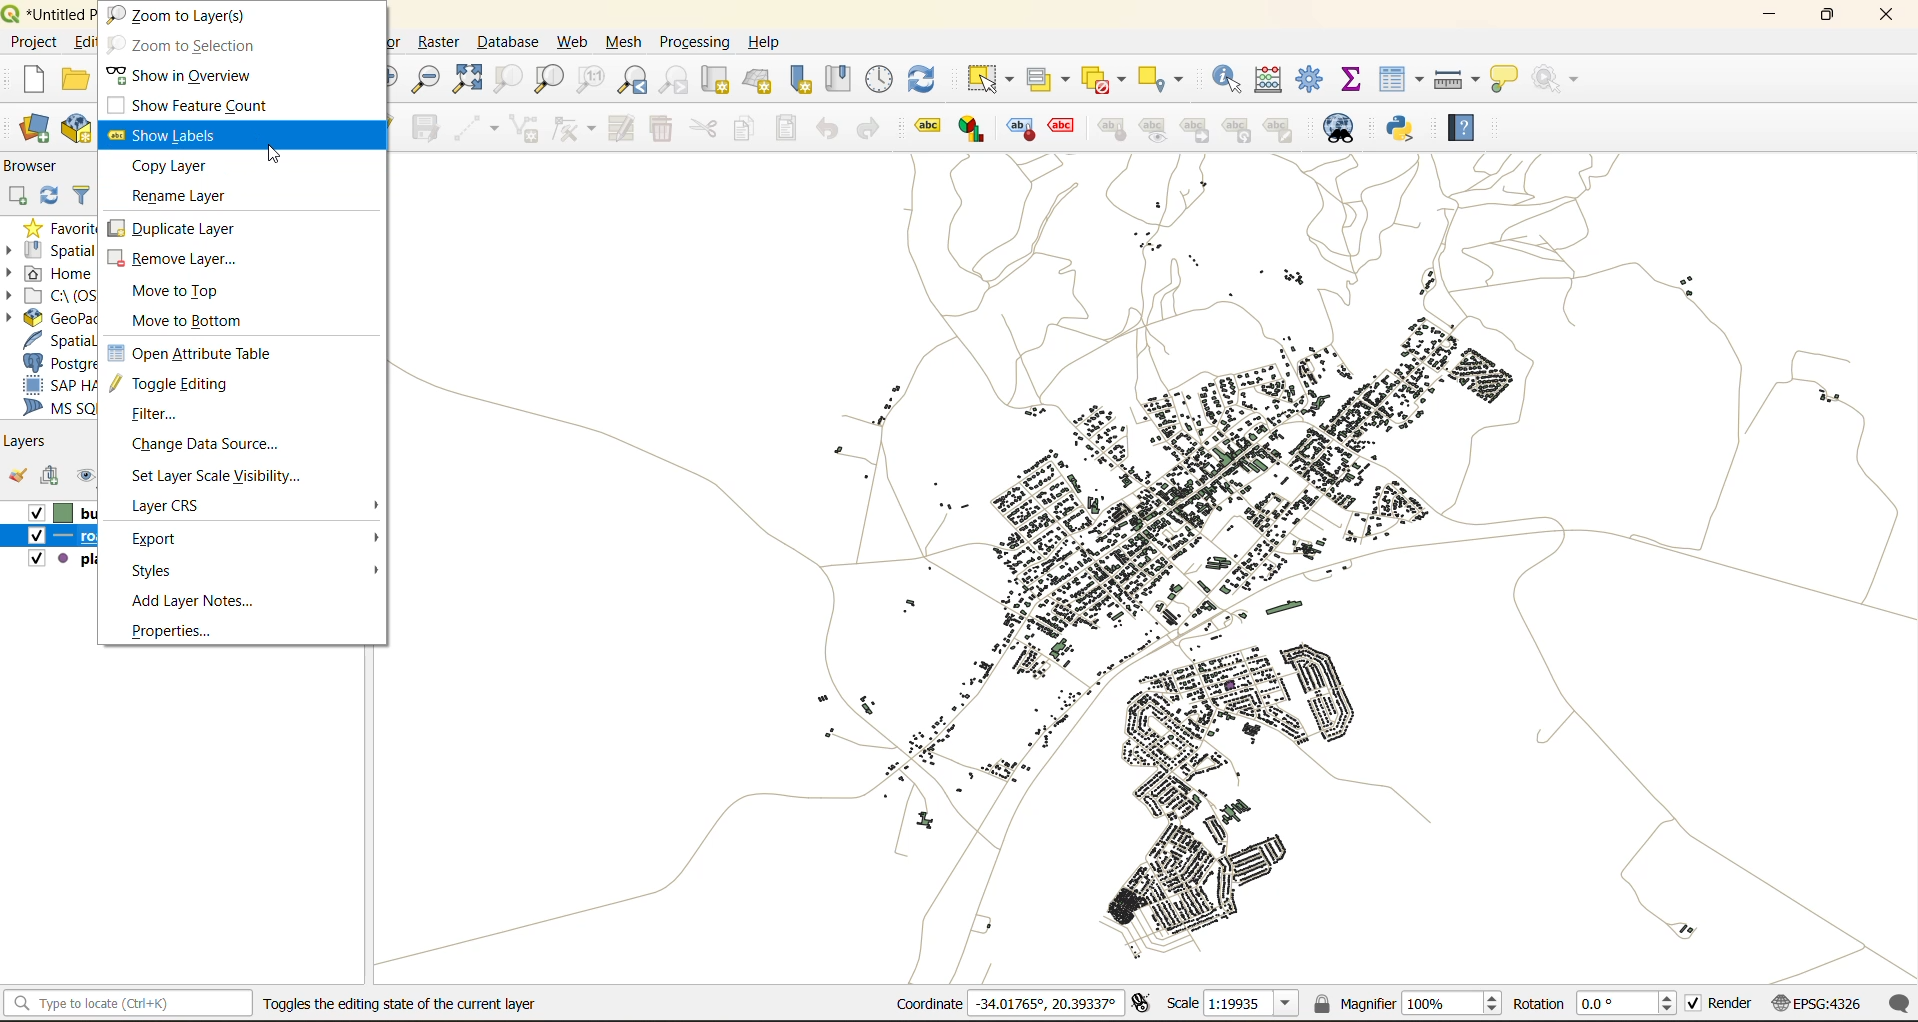  Describe the element at coordinates (168, 505) in the screenshot. I see `crs` at that location.